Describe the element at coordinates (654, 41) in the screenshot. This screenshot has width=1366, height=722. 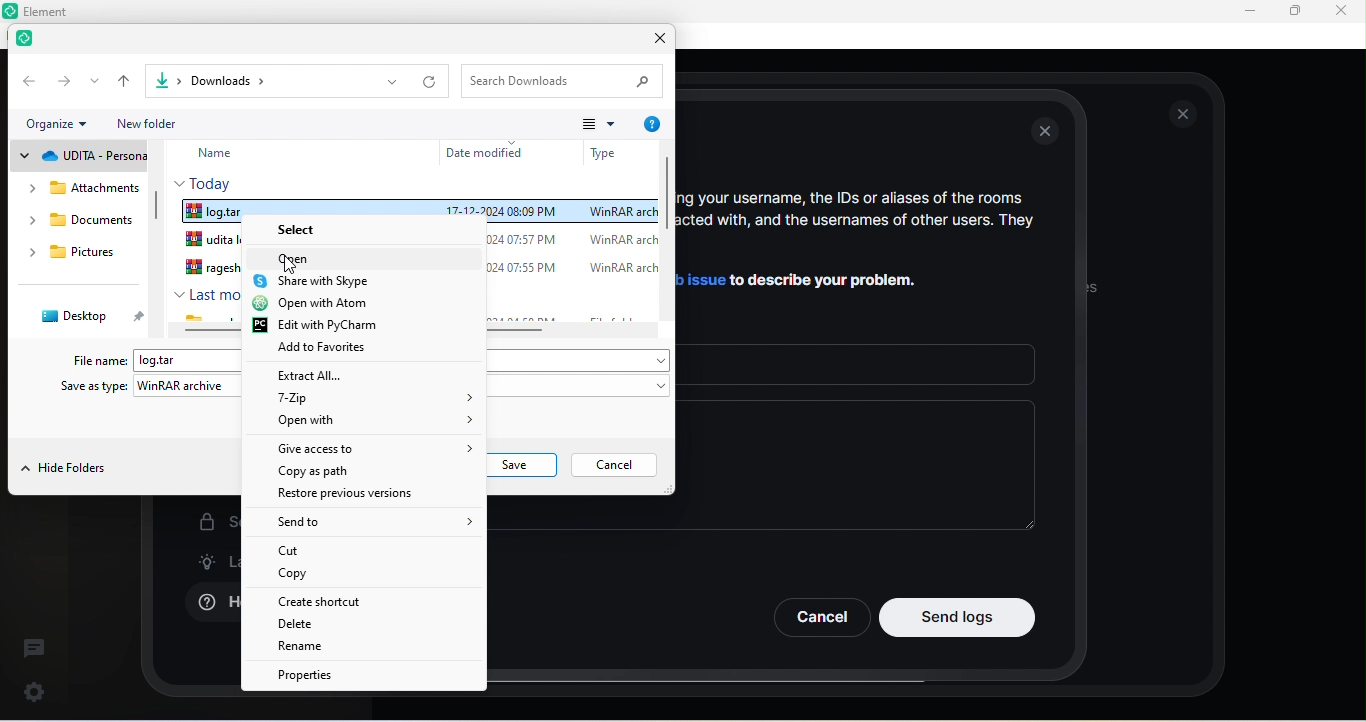
I see `close` at that location.